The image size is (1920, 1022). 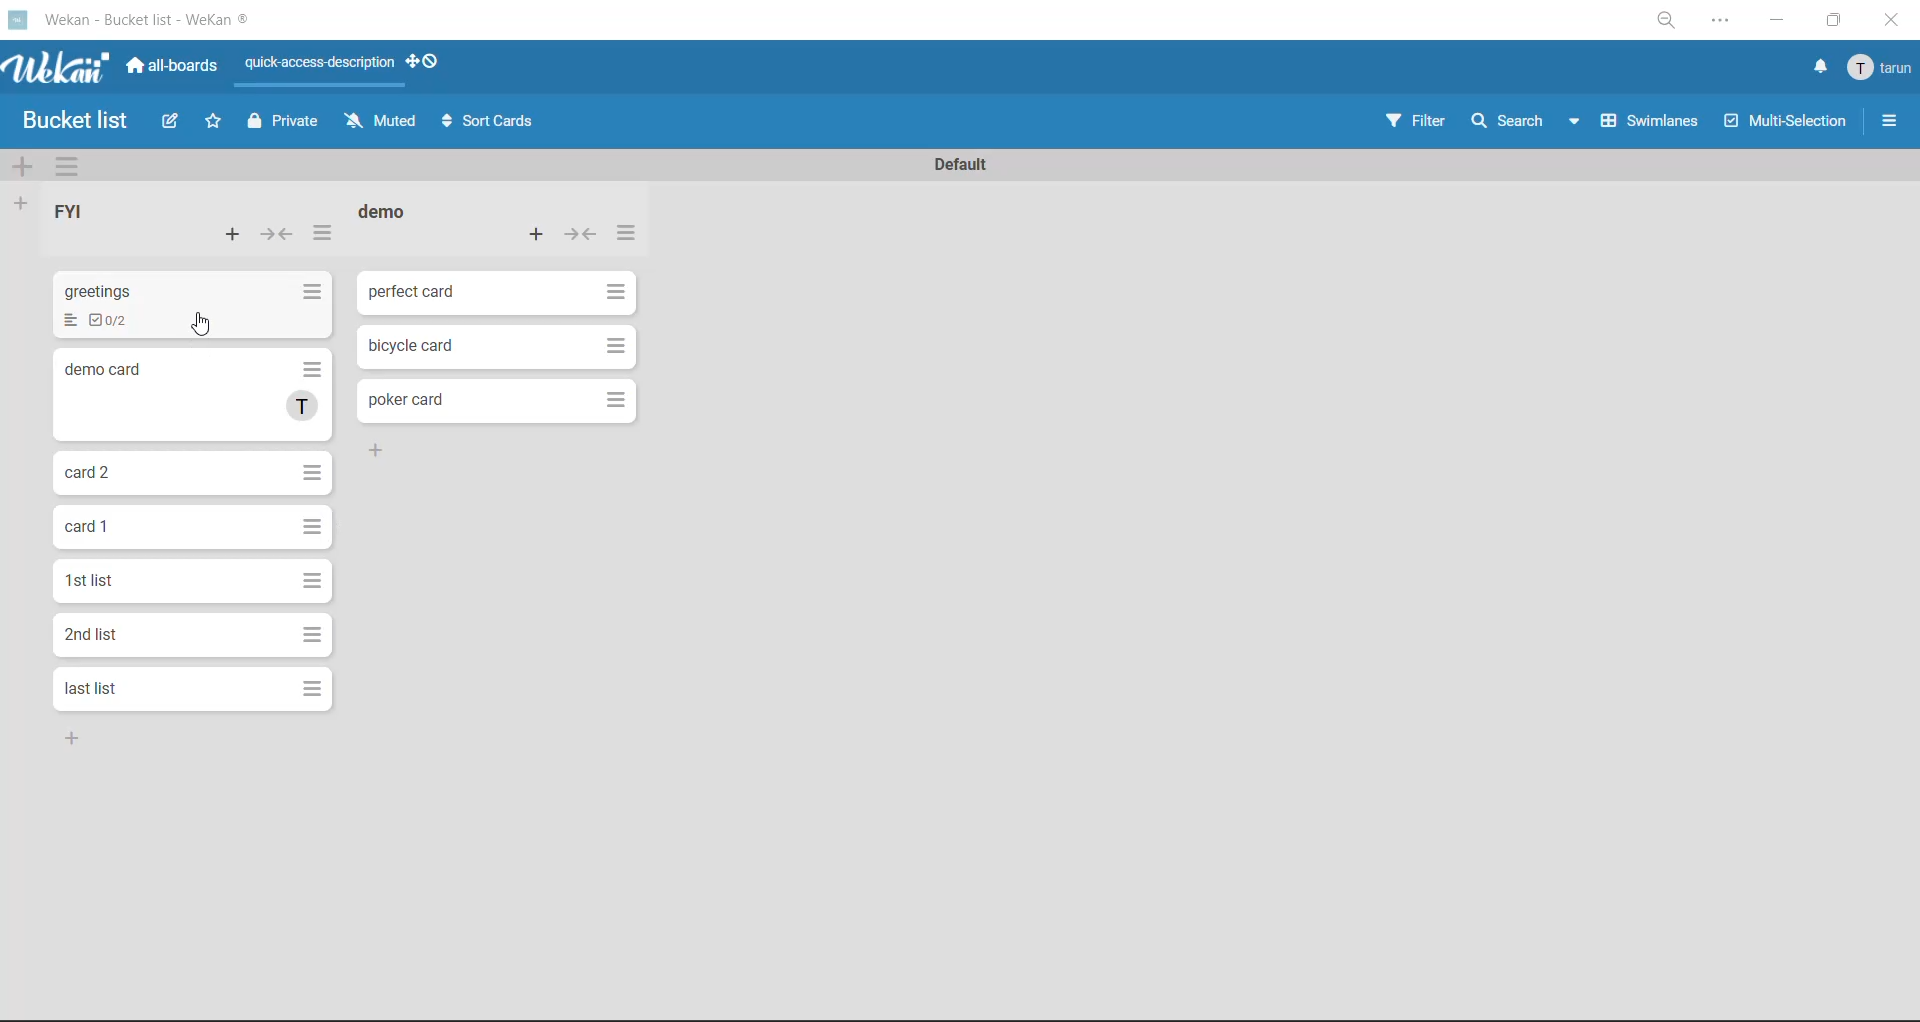 I want to click on multiselection, so click(x=1781, y=125).